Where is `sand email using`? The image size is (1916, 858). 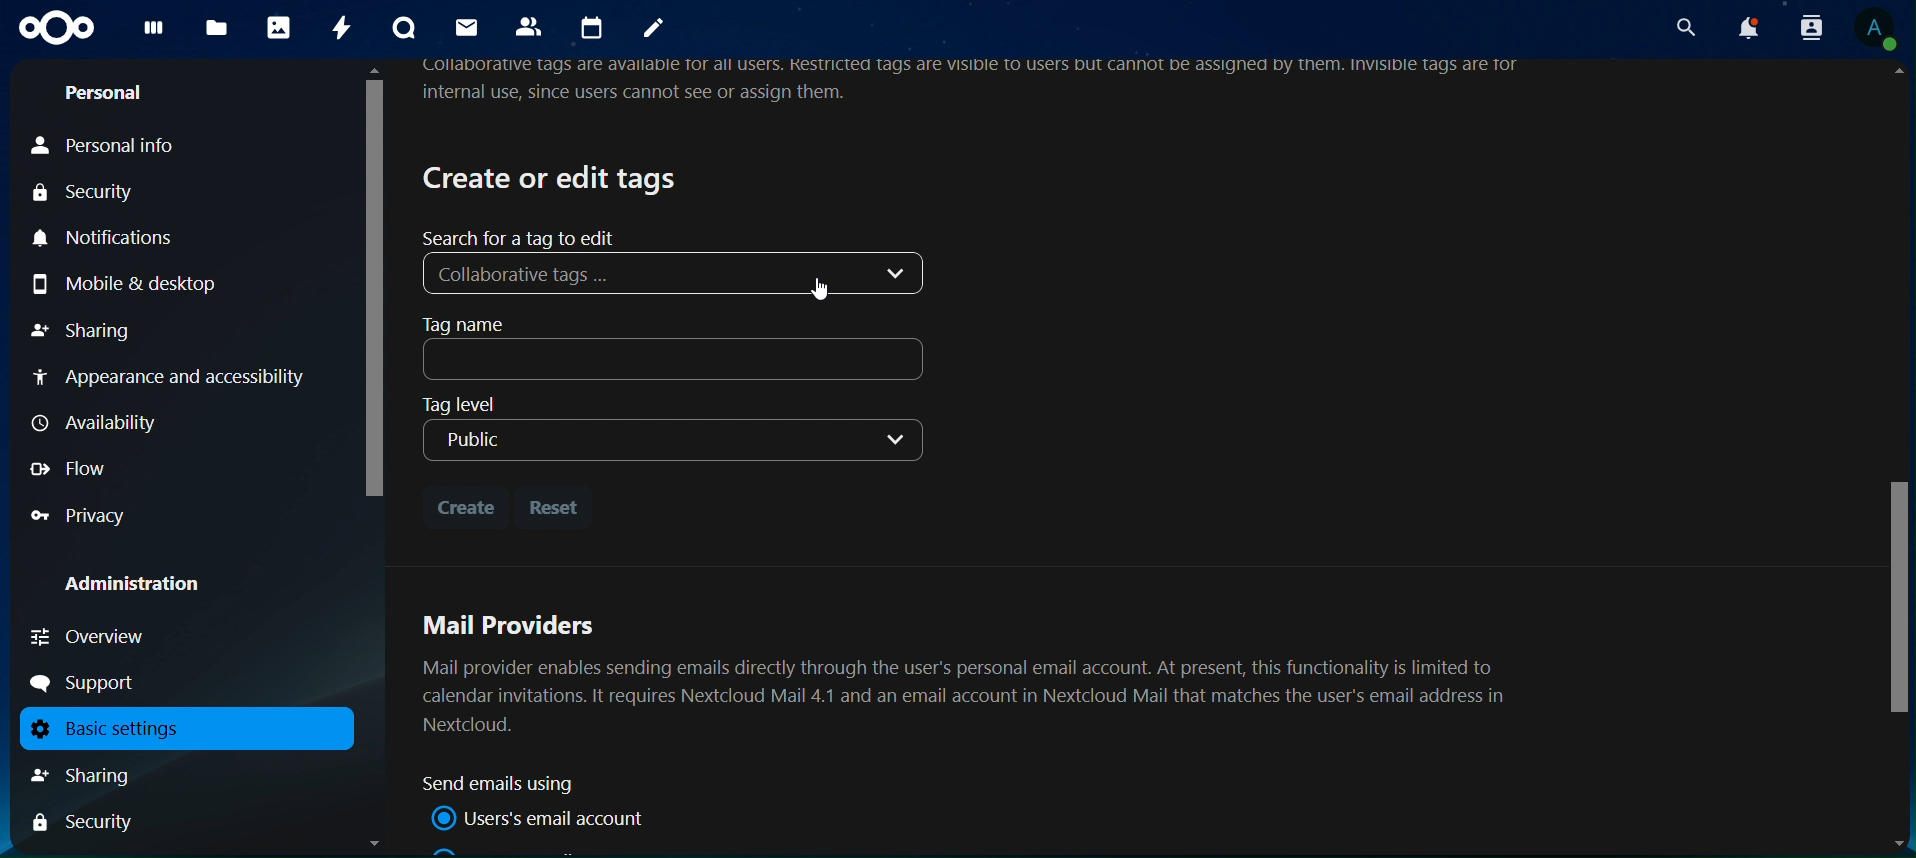 sand email using is located at coordinates (507, 784).